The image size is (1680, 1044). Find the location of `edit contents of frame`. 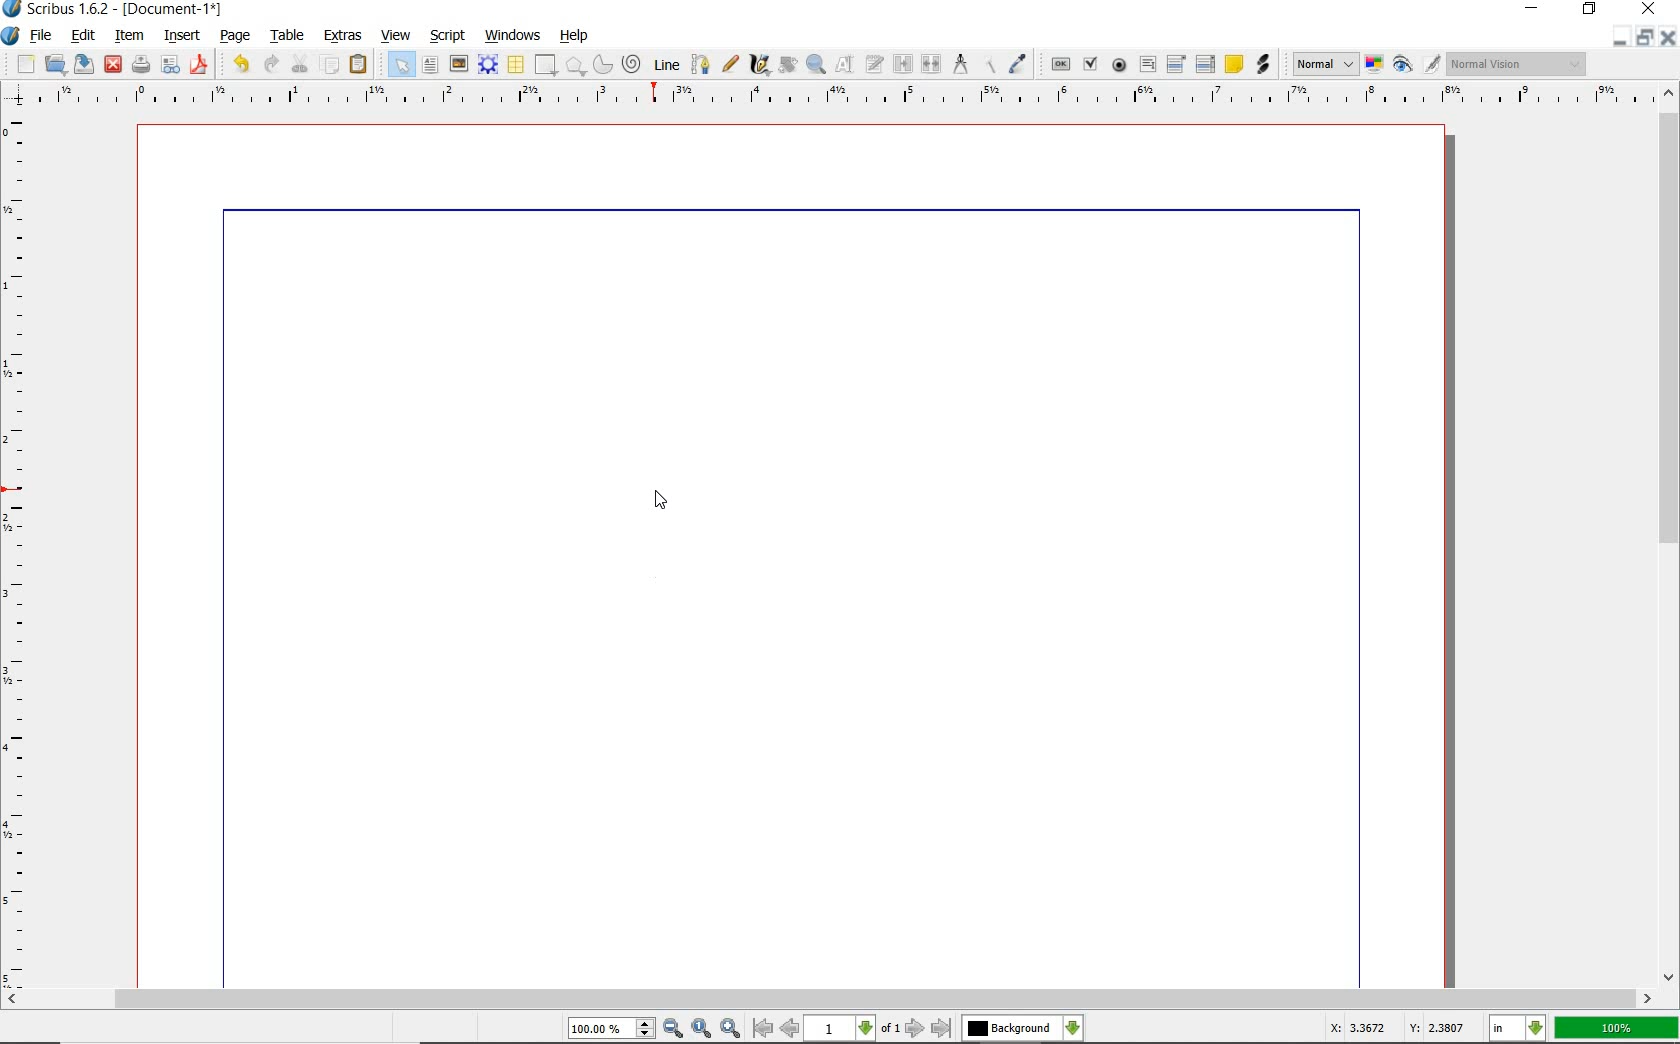

edit contents of frame is located at coordinates (786, 65).